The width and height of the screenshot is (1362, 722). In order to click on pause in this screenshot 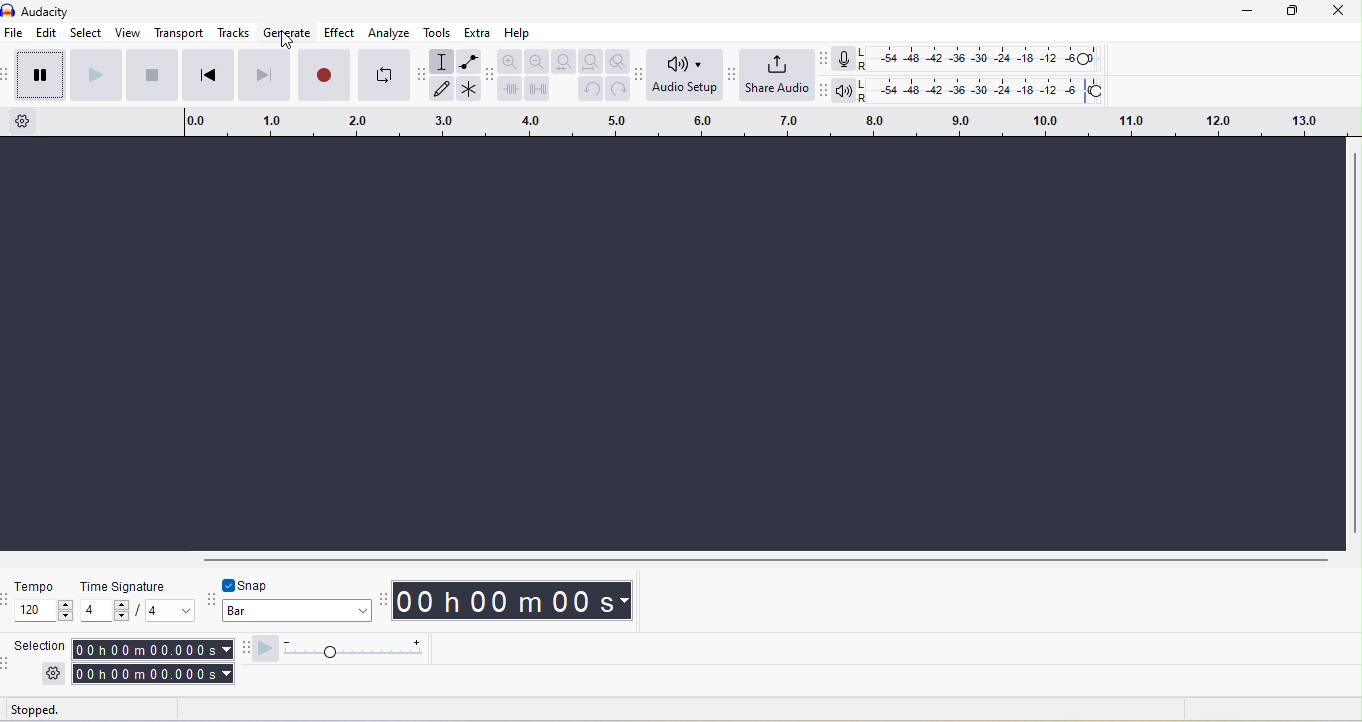, I will do `click(38, 75)`.